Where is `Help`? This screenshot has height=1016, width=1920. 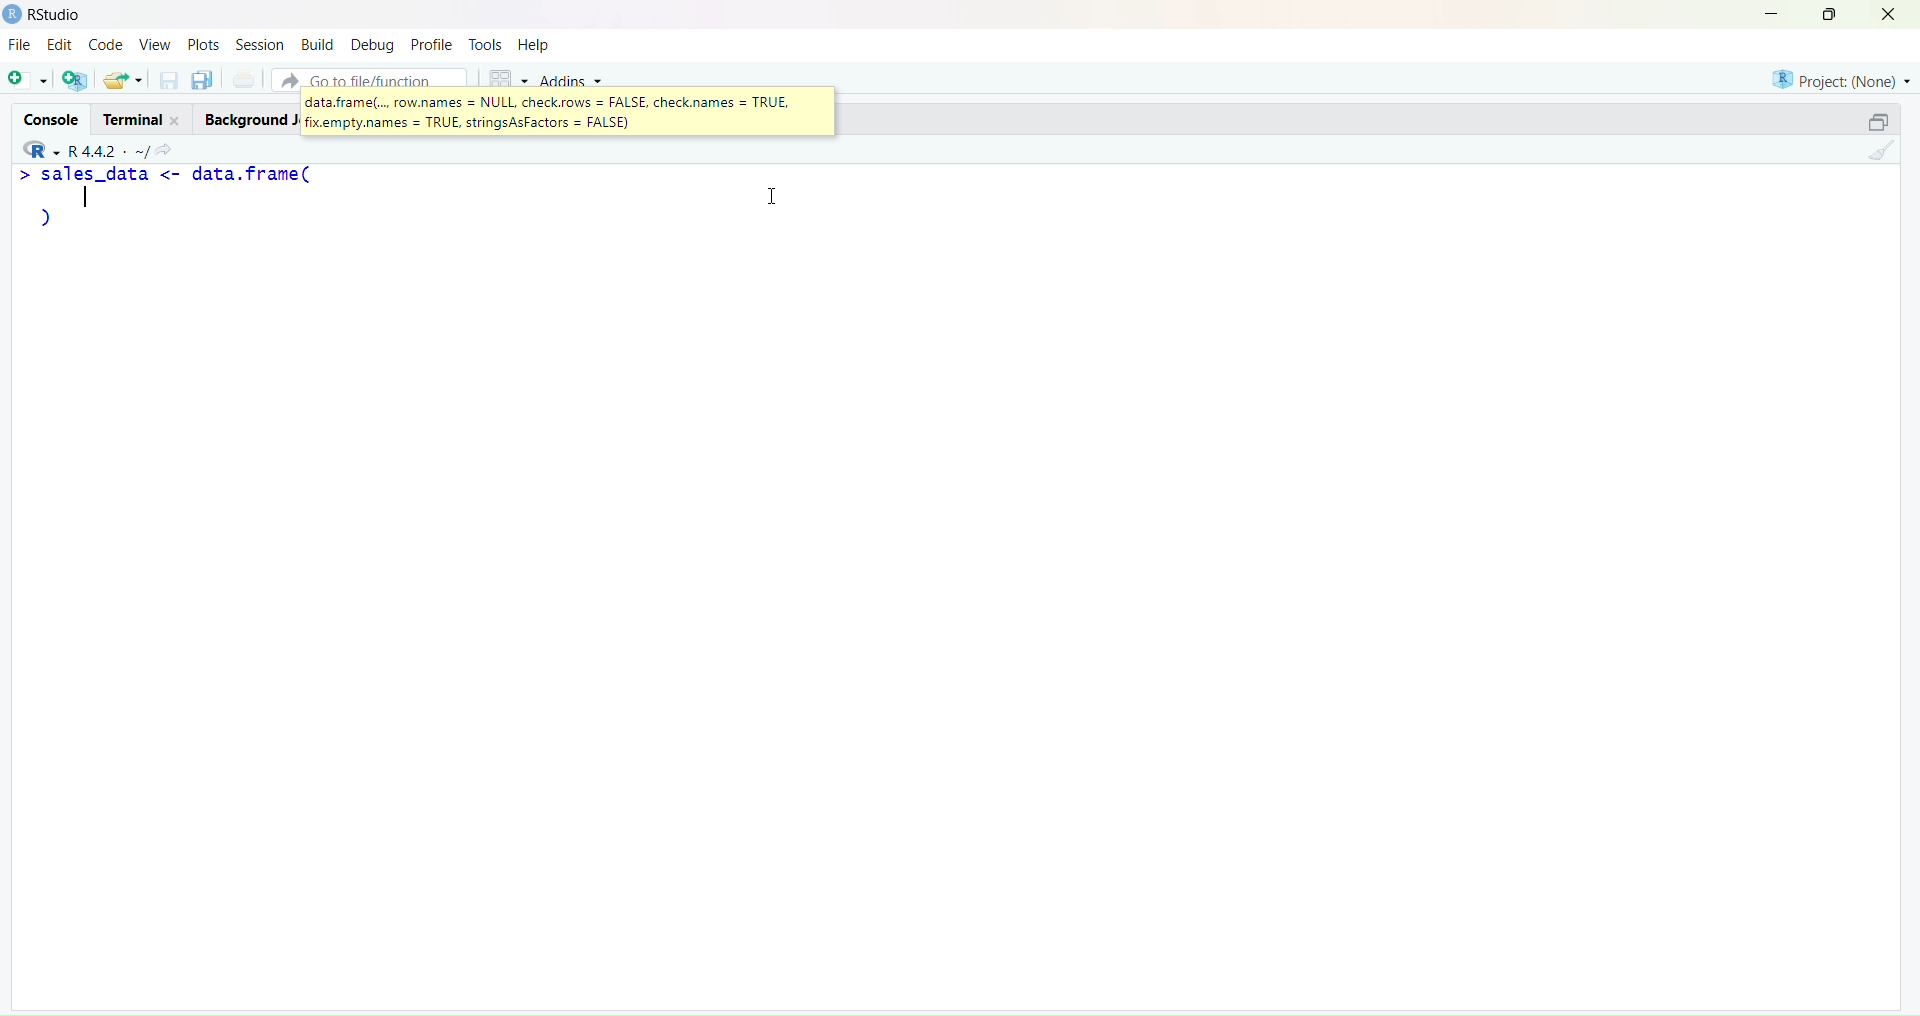
Help is located at coordinates (537, 46).